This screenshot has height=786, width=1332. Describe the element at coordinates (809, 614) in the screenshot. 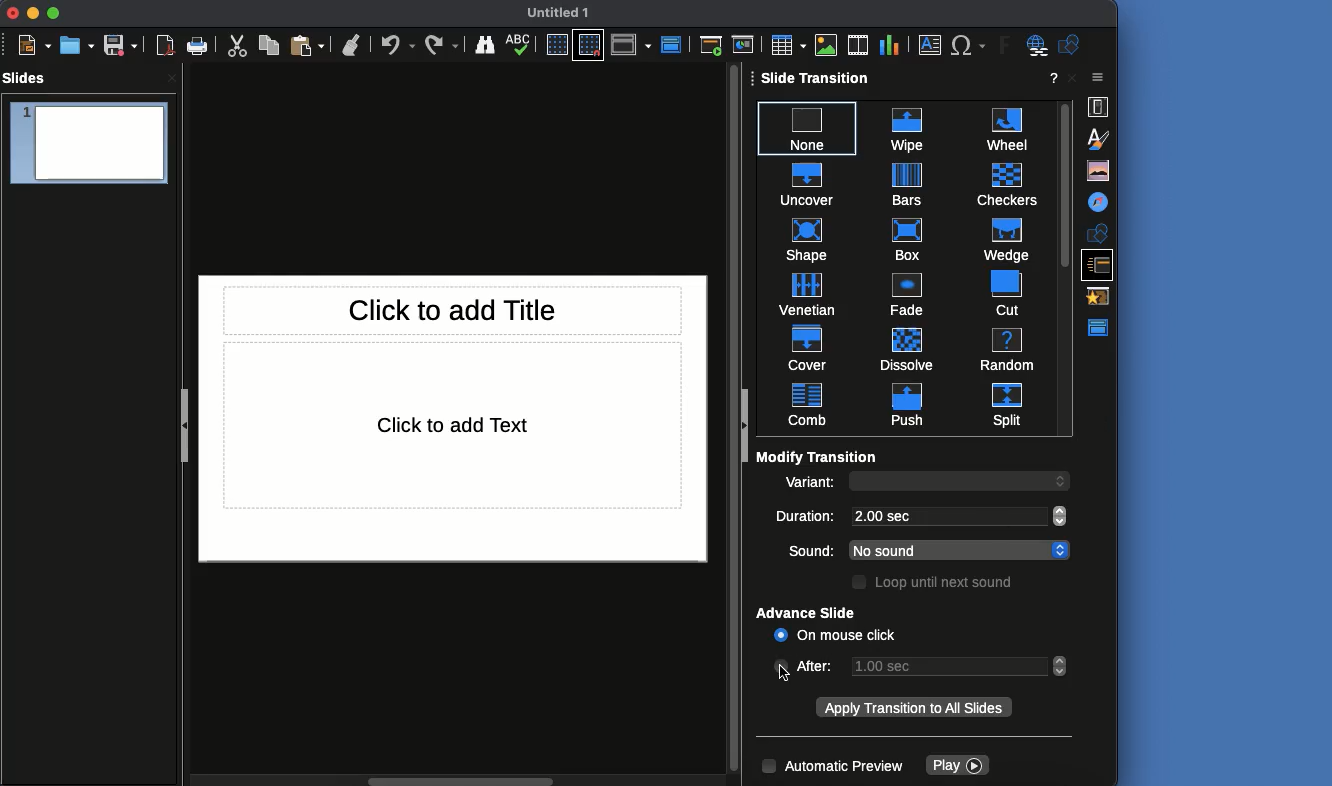

I see `Advance slide` at that location.